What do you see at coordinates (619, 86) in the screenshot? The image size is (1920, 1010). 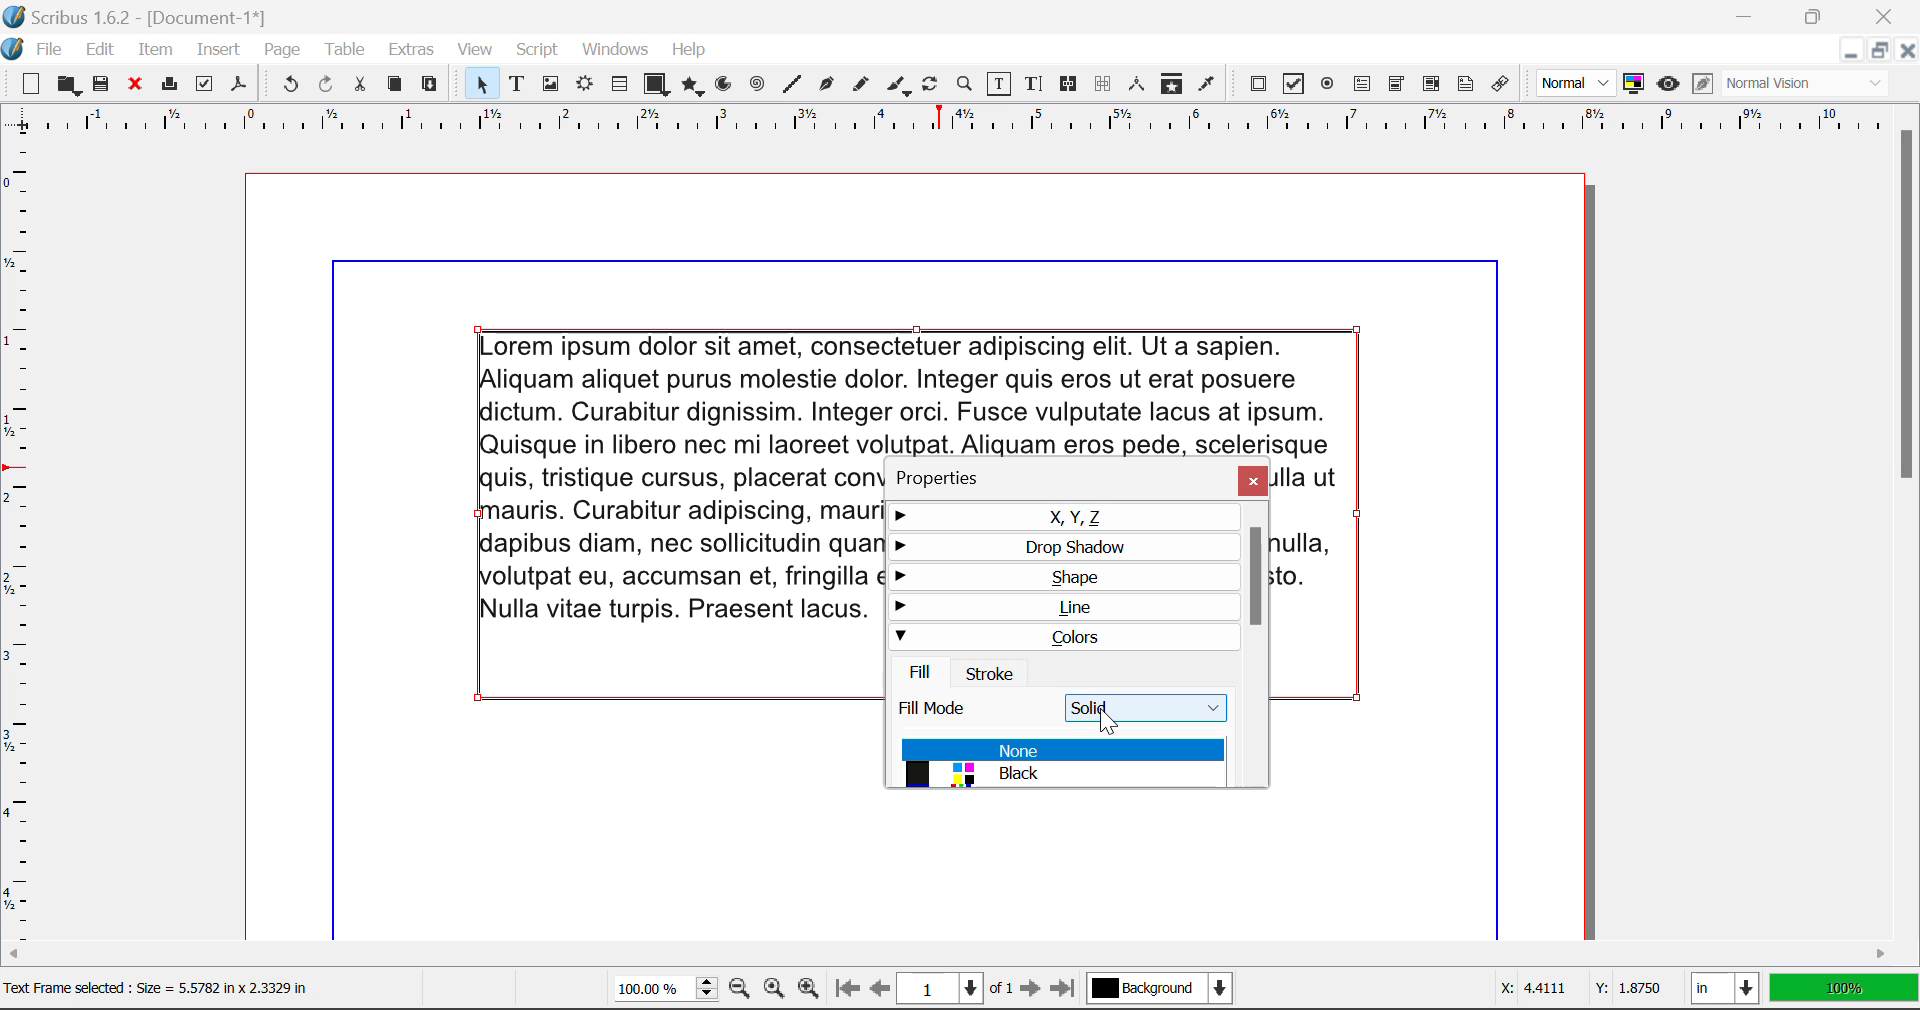 I see `Tables` at bounding box center [619, 86].